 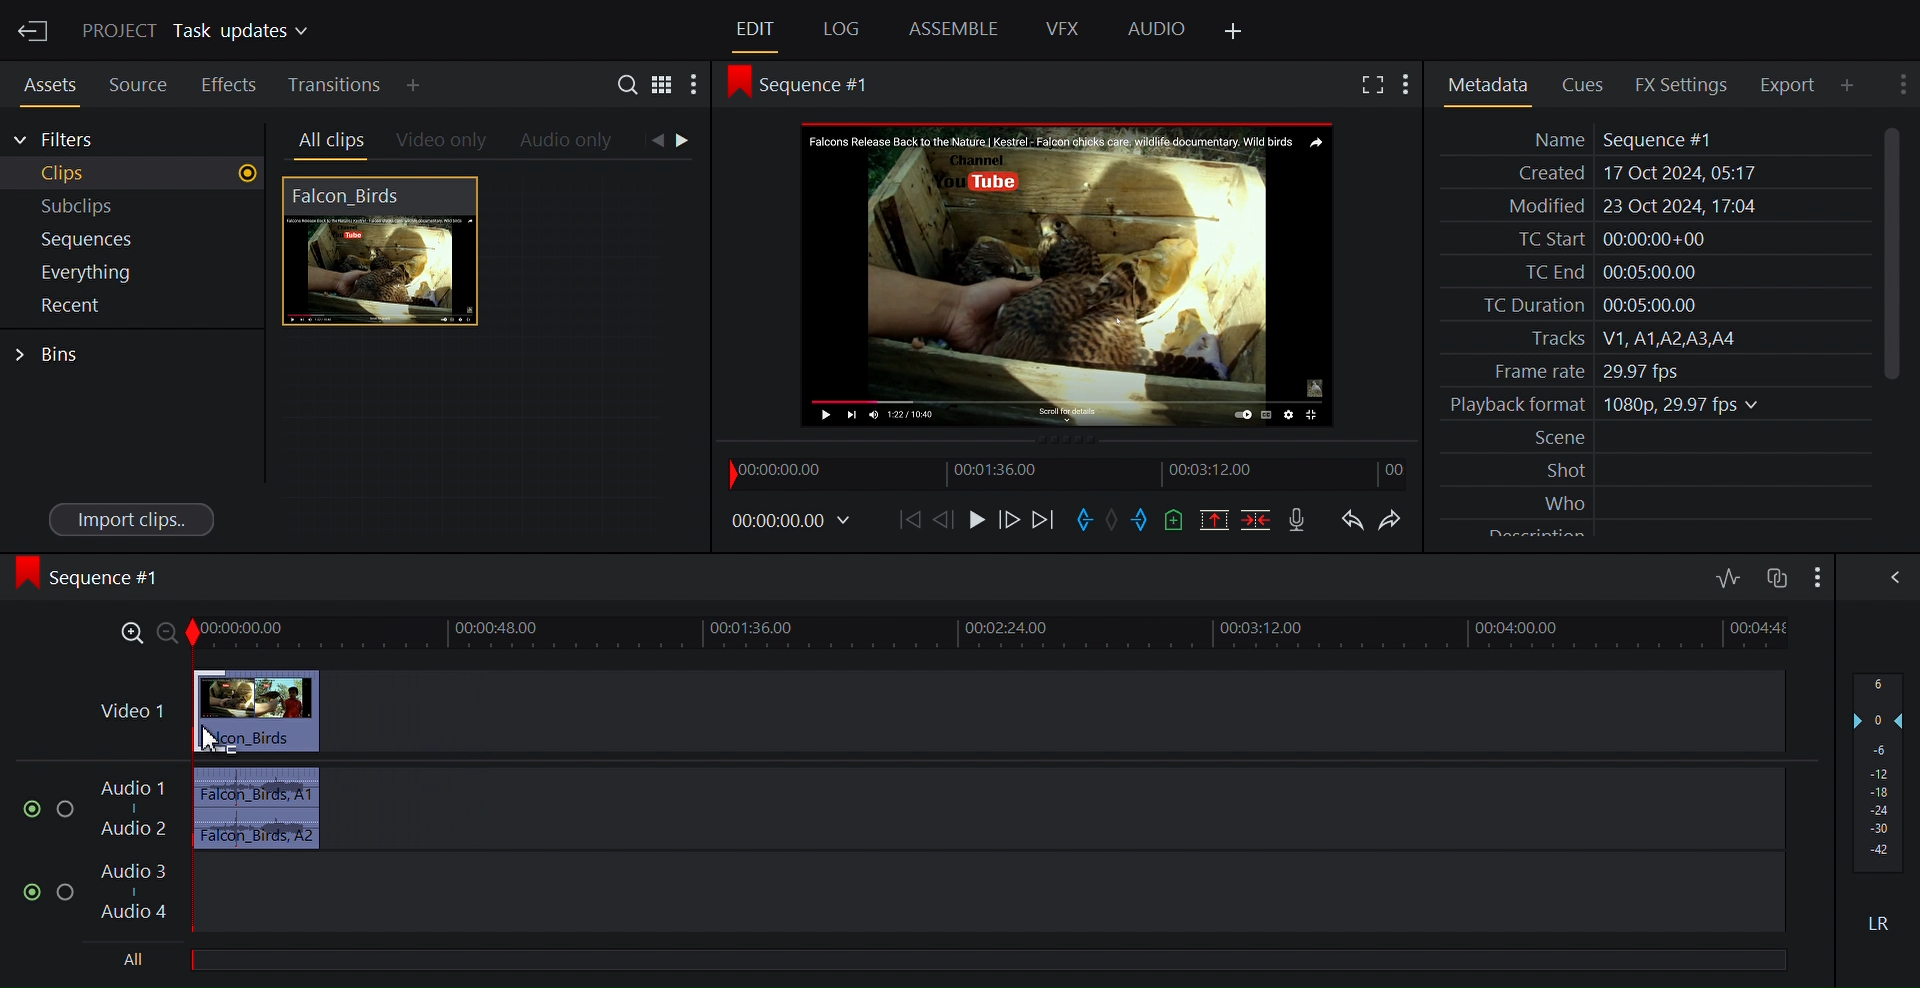 What do you see at coordinates (686, 140) in the screenshot?
I see `Clip to go forward` at bounding box center [686, 140].